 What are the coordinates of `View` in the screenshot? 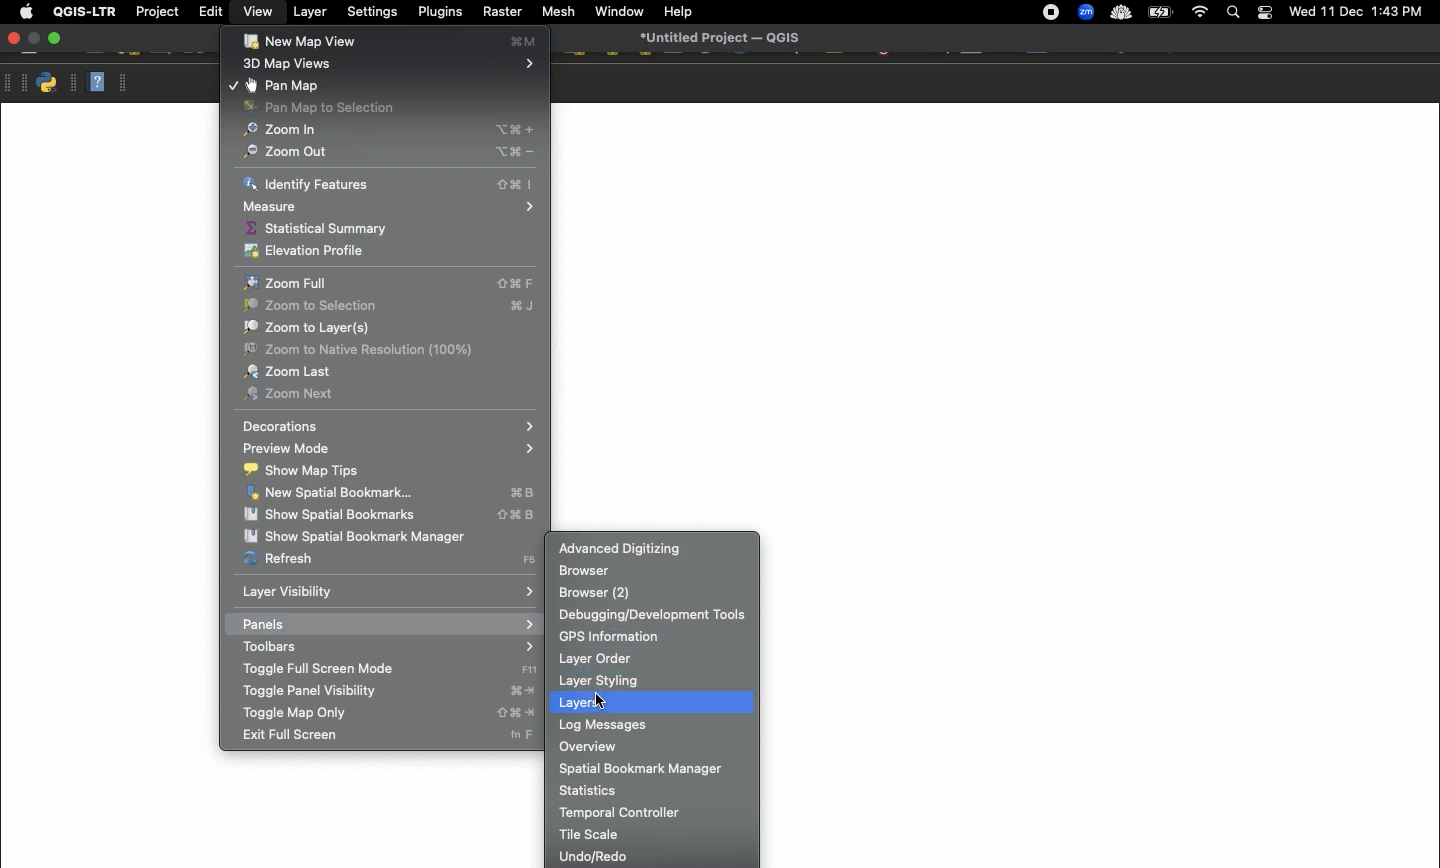 It's located at (256, 11).